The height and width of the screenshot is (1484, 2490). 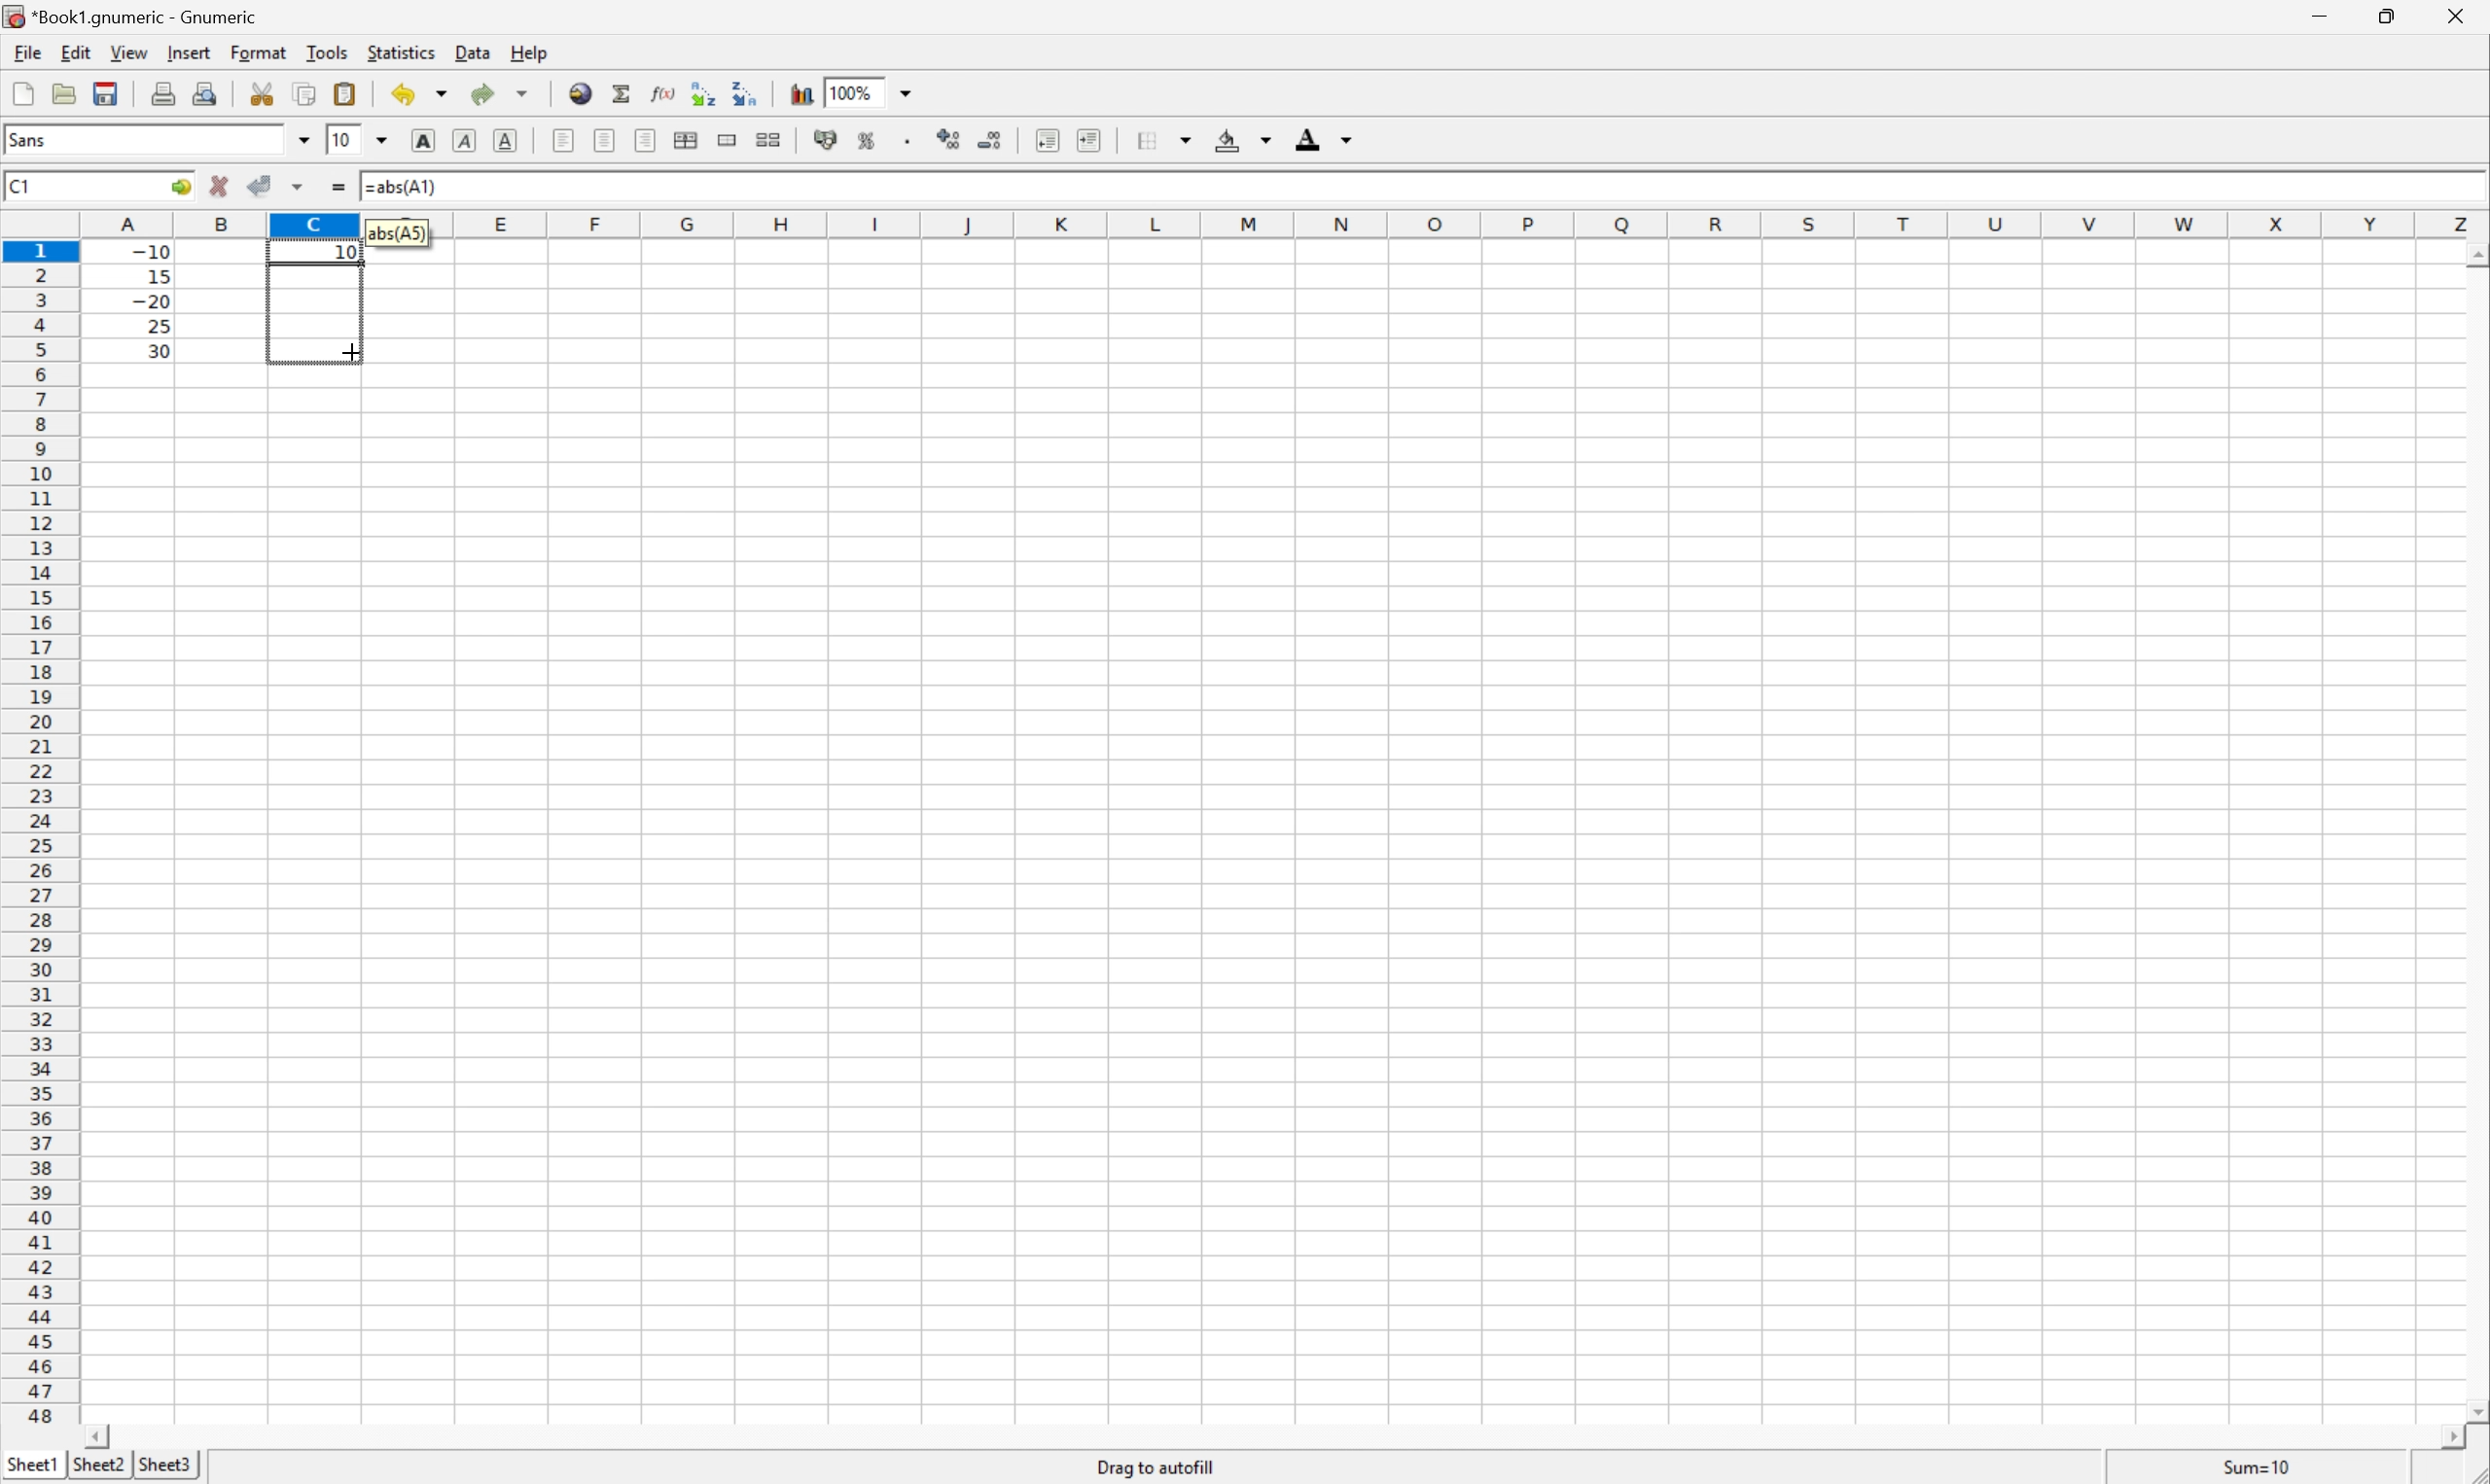 What do you see at coordinates (769, 138) in the screenshot?
I see `split merged ranges of cells` at bounding box center [769, 138].